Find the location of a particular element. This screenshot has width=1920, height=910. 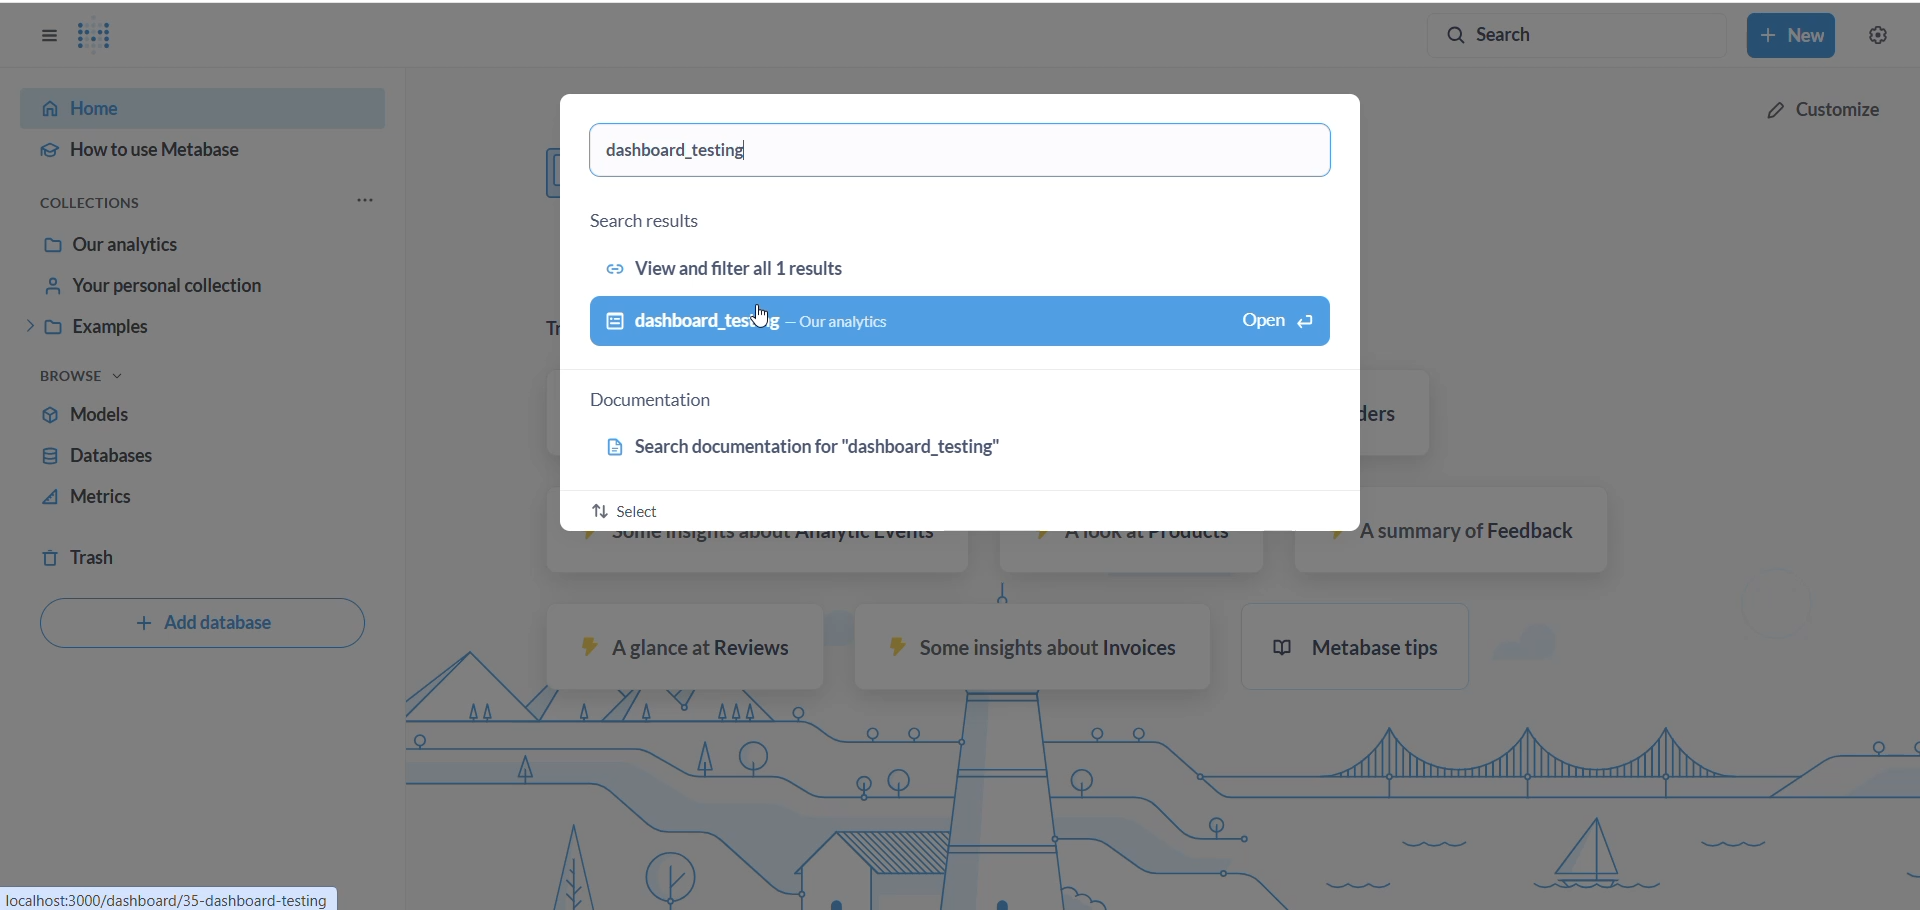

databases is located at coordinates (169, 455).